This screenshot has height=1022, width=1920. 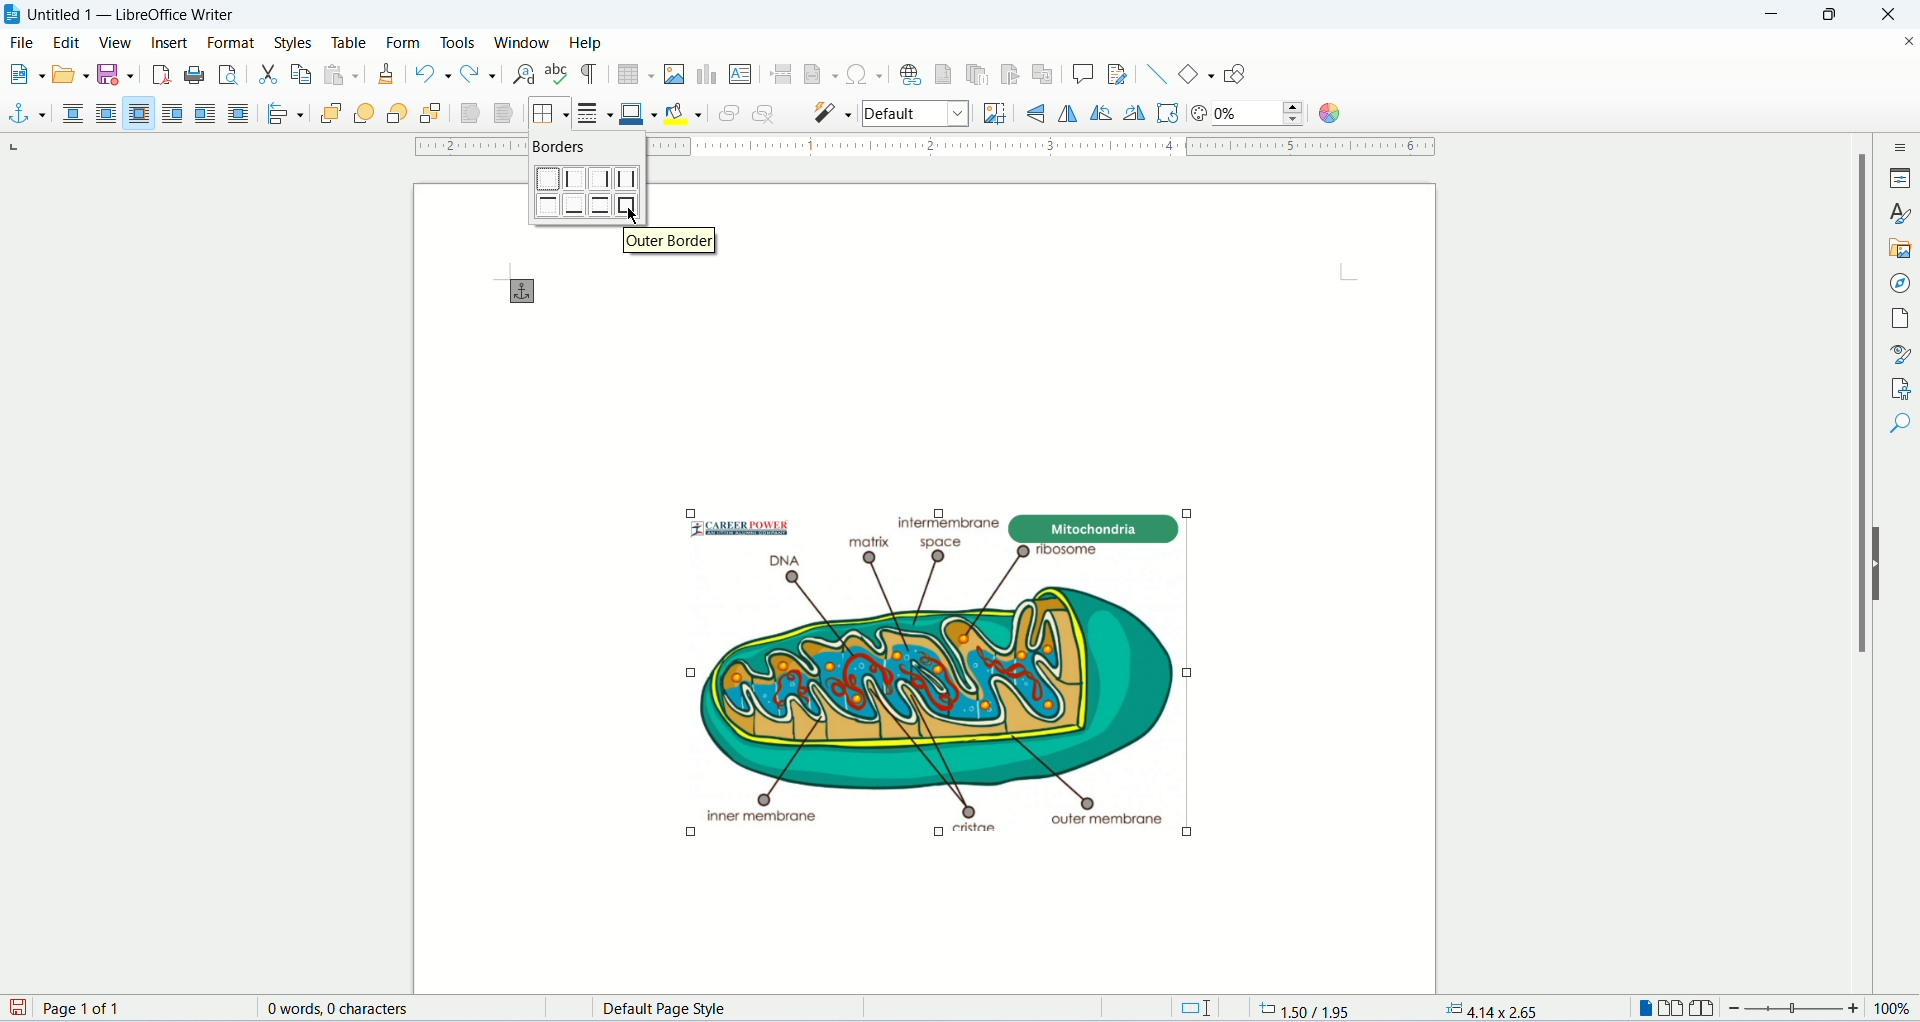 I want to click on forward one, so click(x=364, y=116).